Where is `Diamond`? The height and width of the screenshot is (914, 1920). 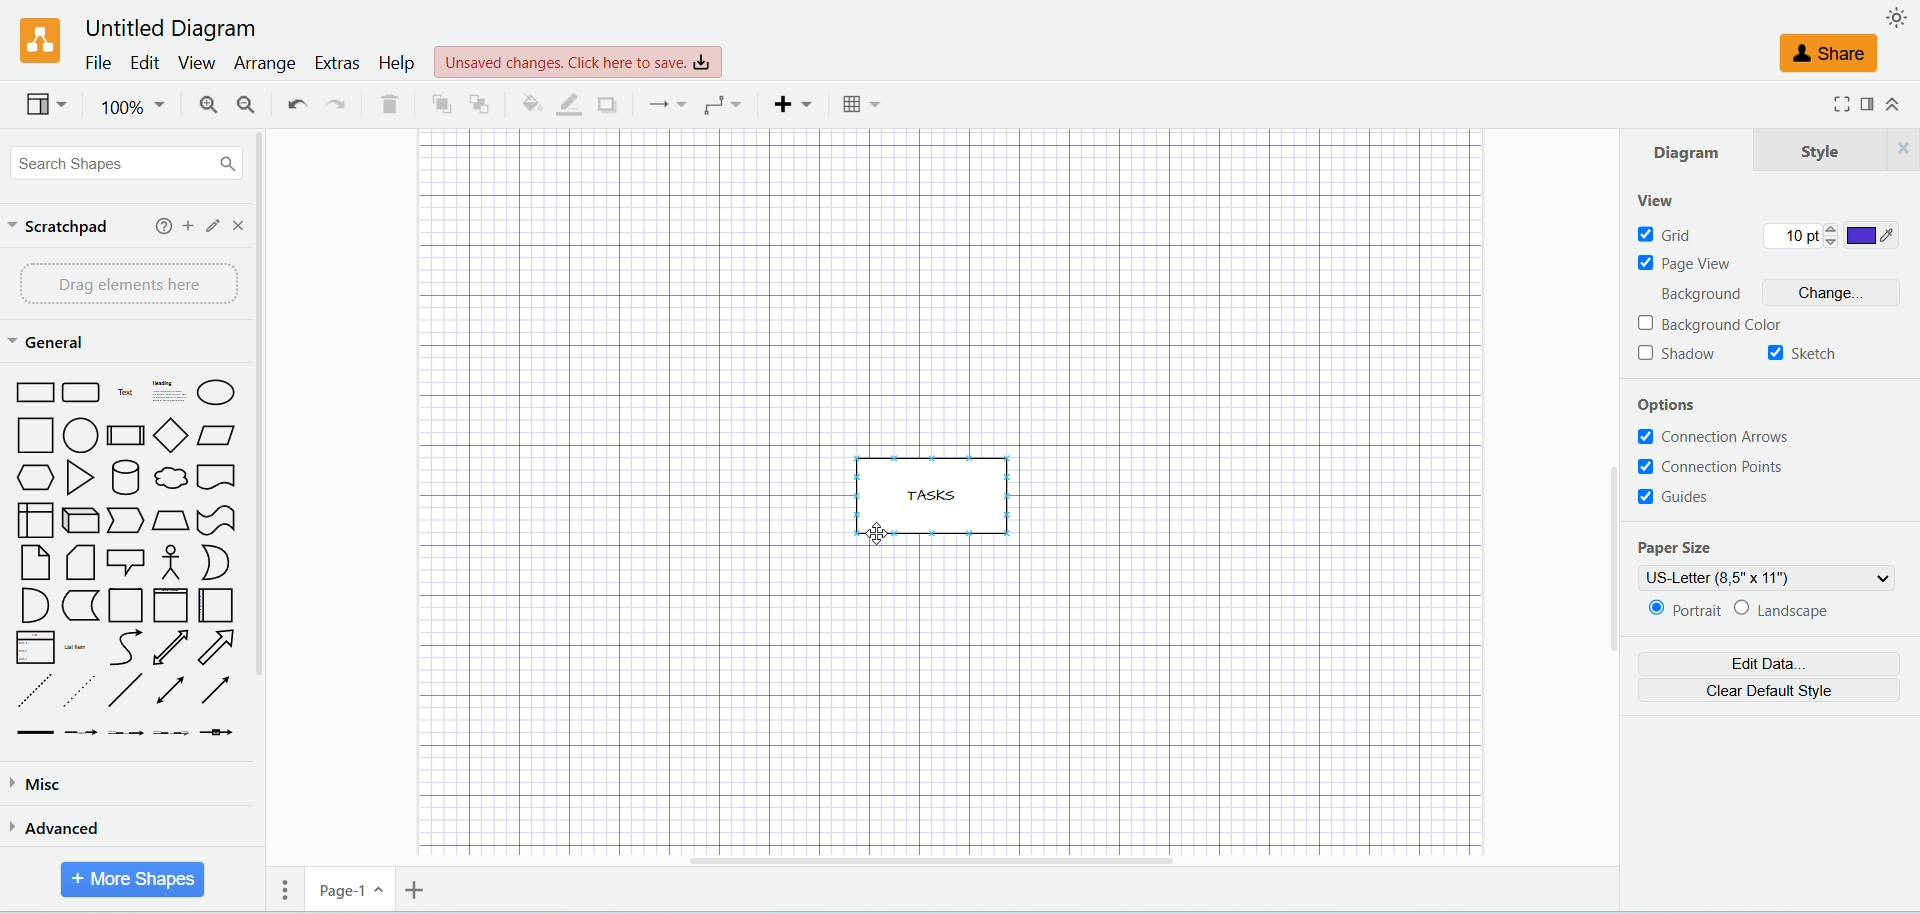
Diamond is located at coordinates (170, 435).